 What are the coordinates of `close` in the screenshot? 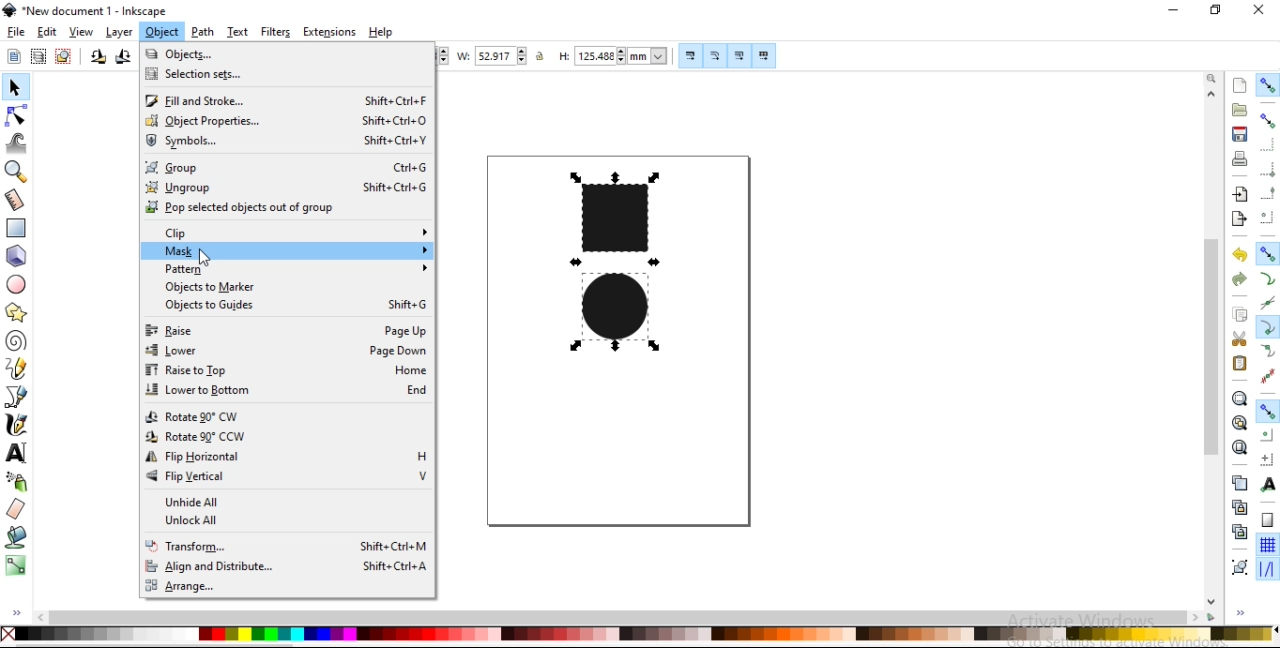 It's located at (1258, 10).